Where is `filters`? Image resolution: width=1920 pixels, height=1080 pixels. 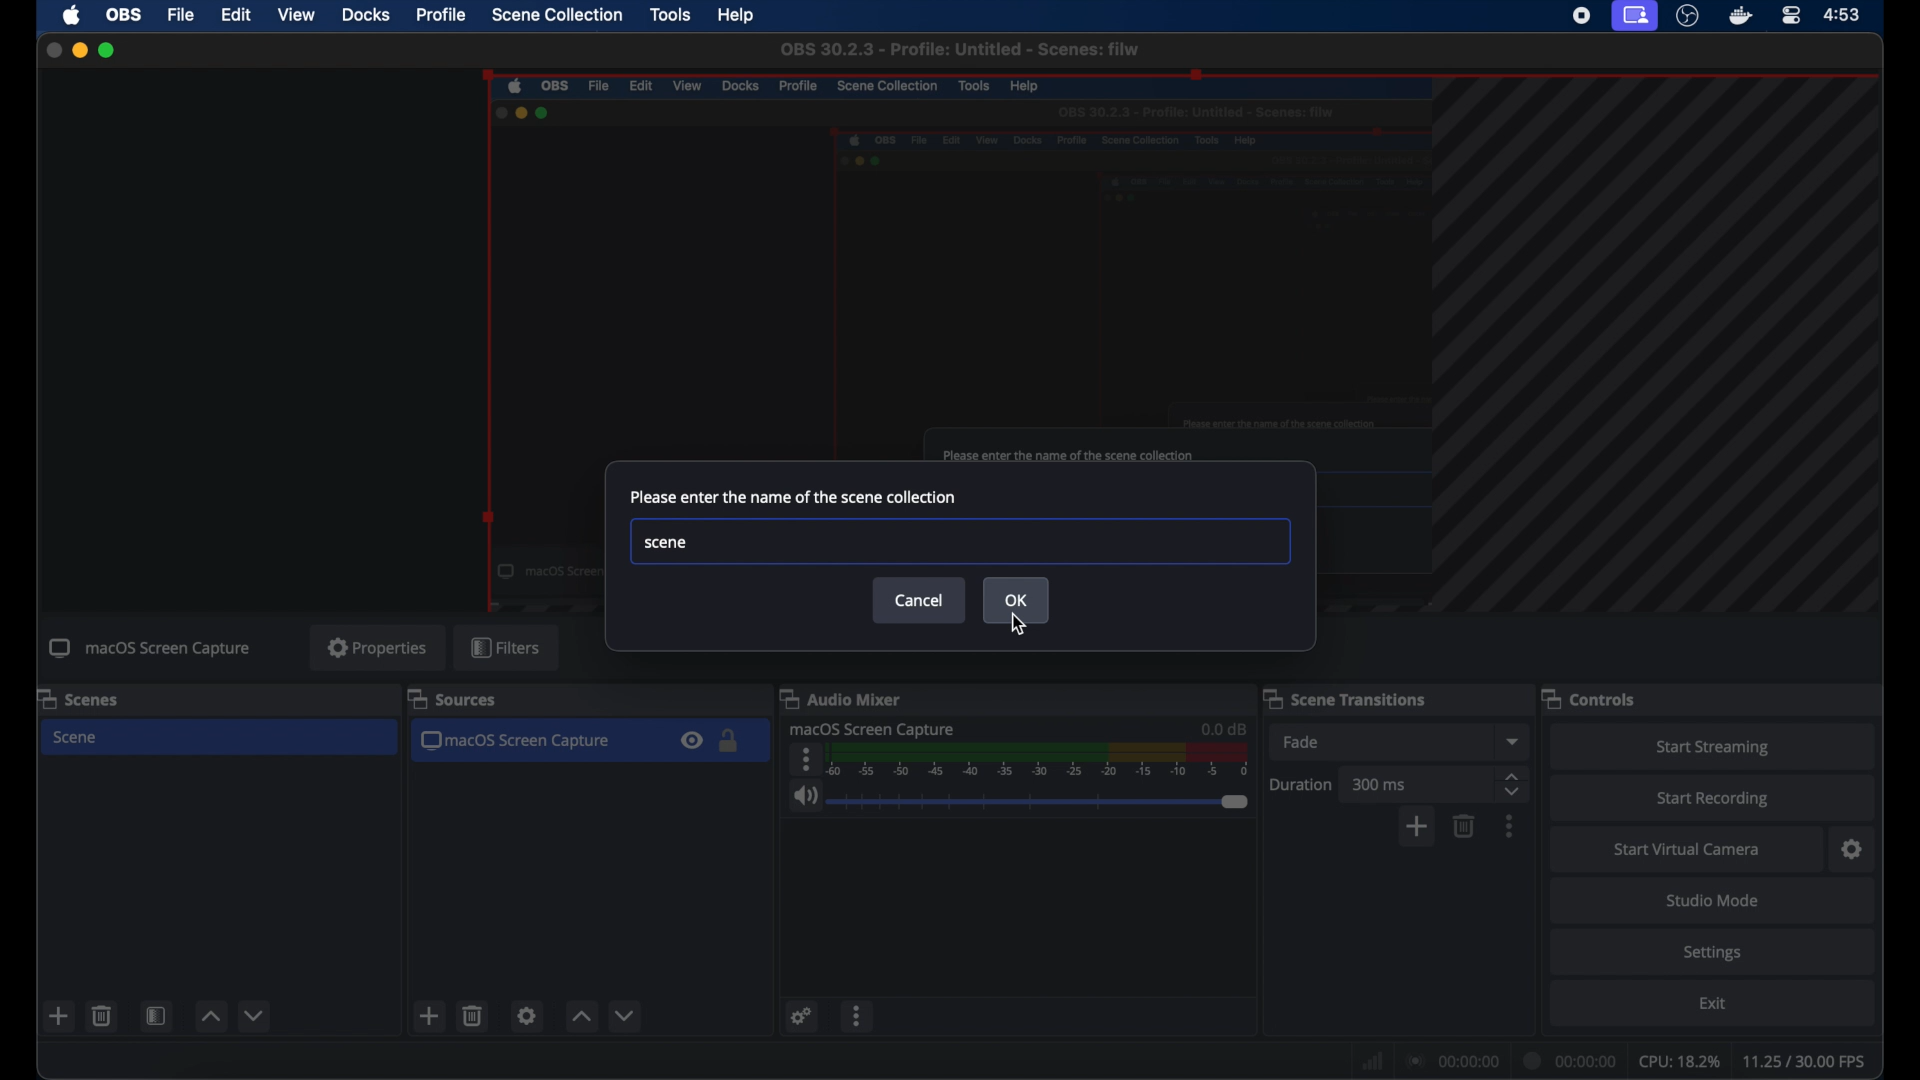 filters is located at coordinates (508, 648).